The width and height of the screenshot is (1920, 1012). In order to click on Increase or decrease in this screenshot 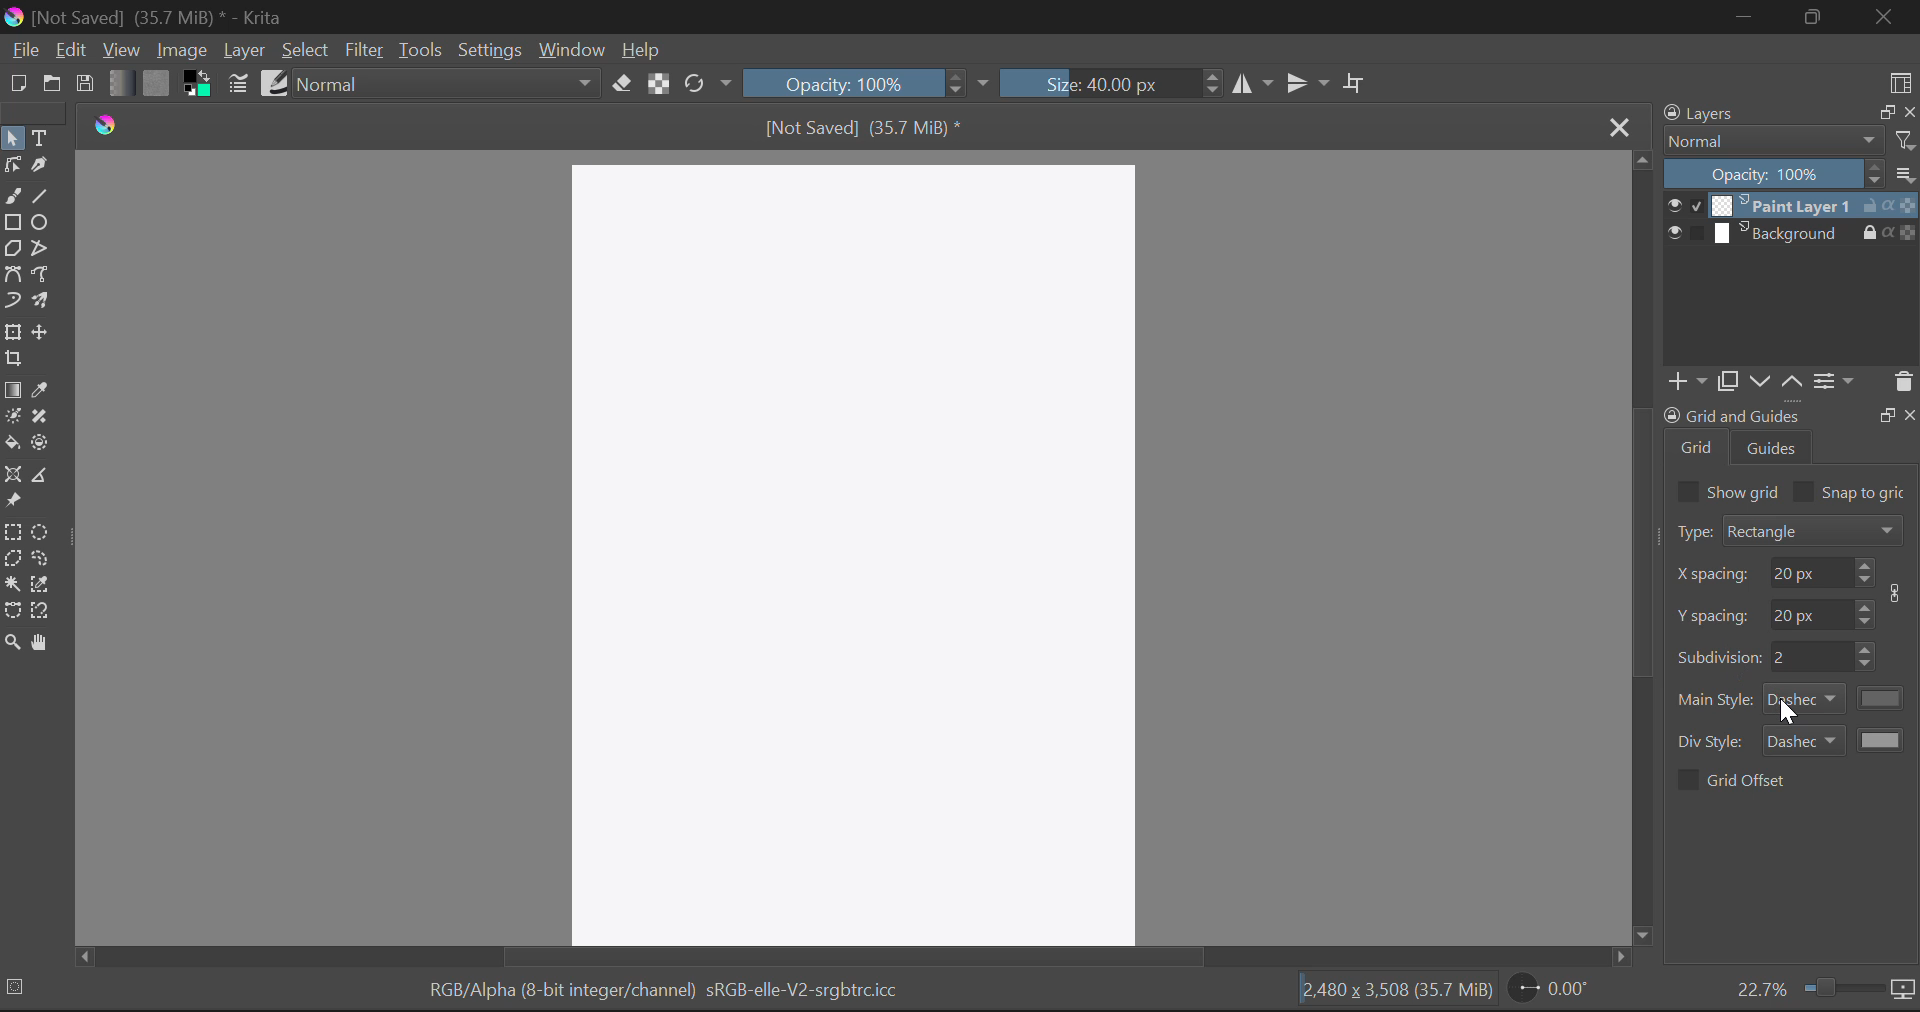, I will do `click(1865, 572)`.